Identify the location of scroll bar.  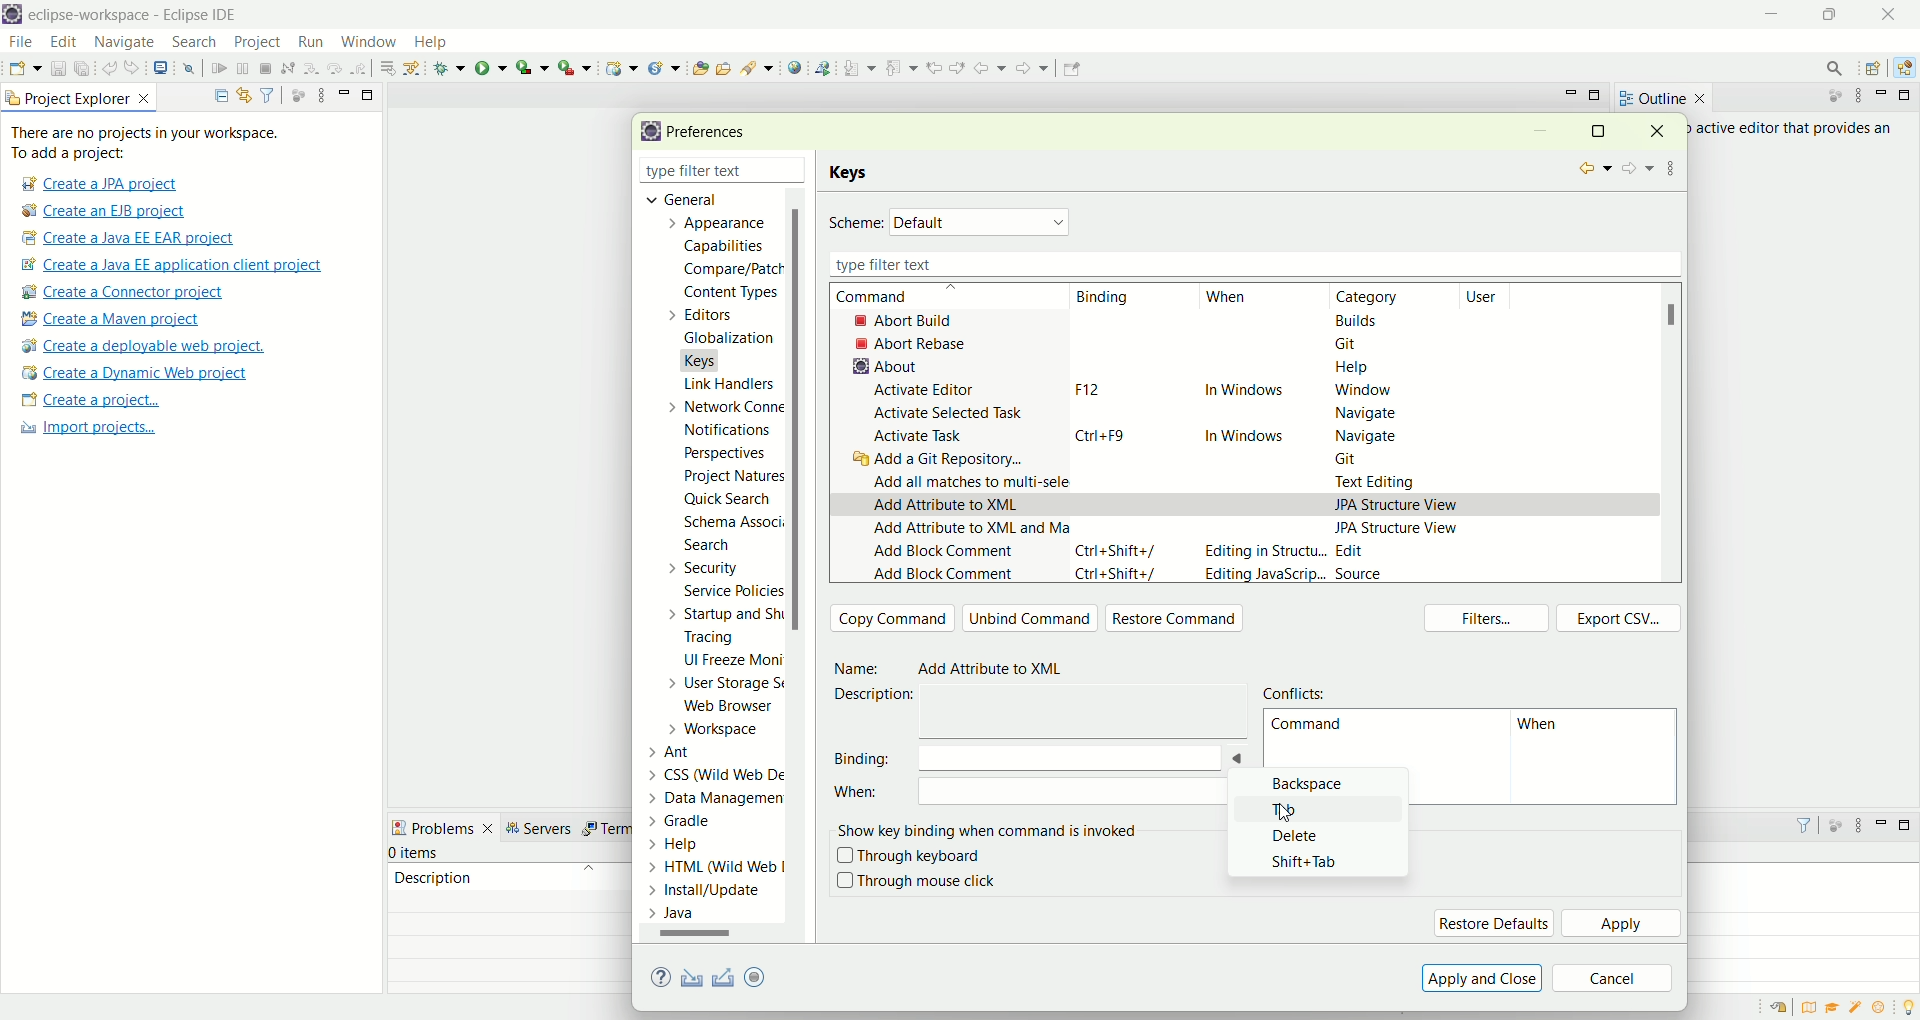
(802, 566).